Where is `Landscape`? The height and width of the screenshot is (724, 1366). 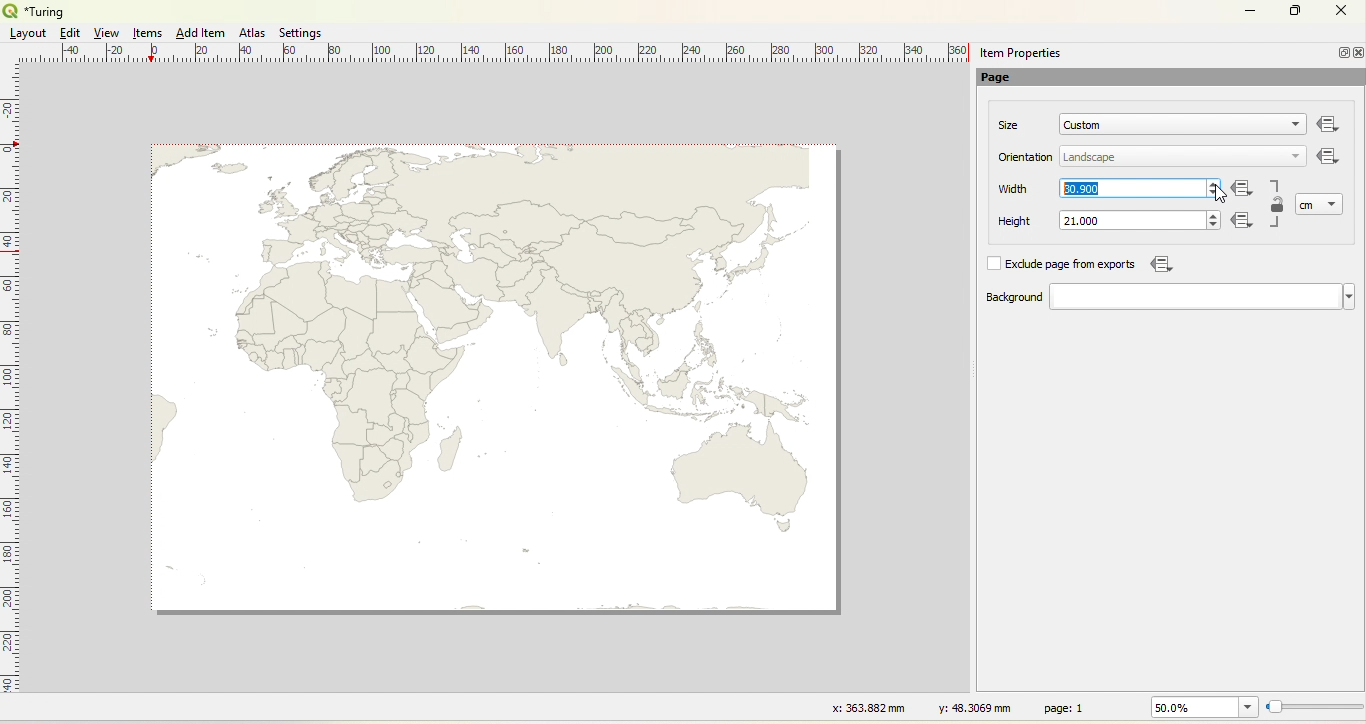
Landscape is located at coordinates (1090, 158).